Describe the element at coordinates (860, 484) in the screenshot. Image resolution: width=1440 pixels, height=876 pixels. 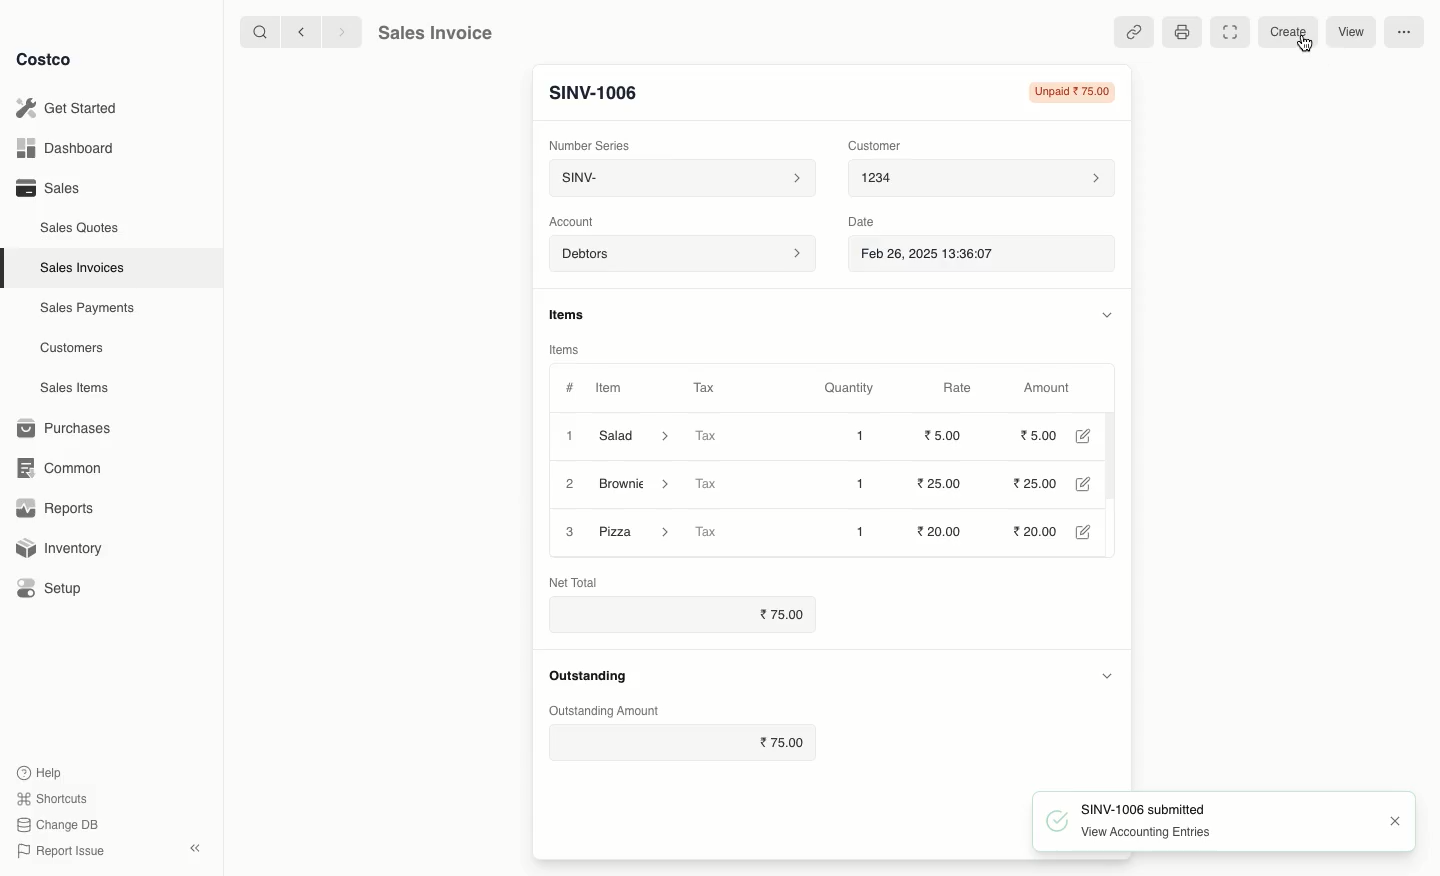
I see `1` at that location.